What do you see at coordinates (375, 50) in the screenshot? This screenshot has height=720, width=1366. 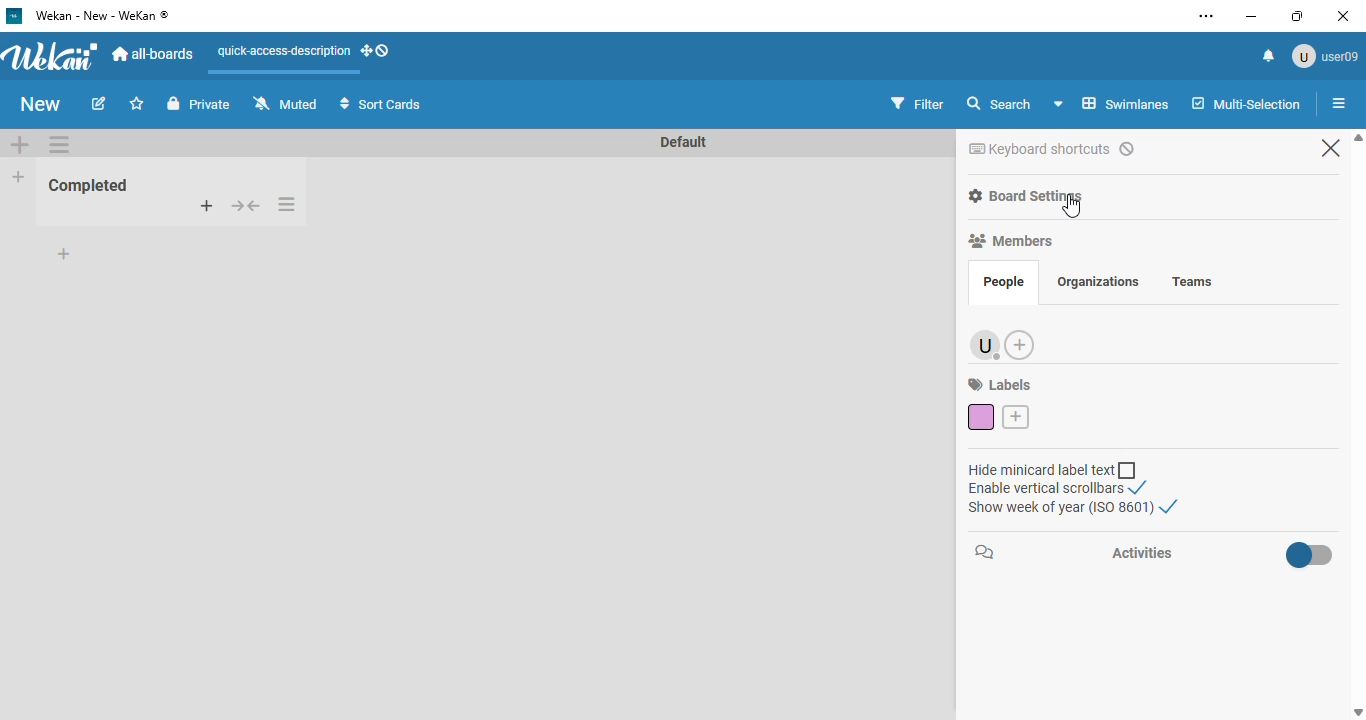 I see `show-desktop-drag-handles` at bounding box center [375, 50].